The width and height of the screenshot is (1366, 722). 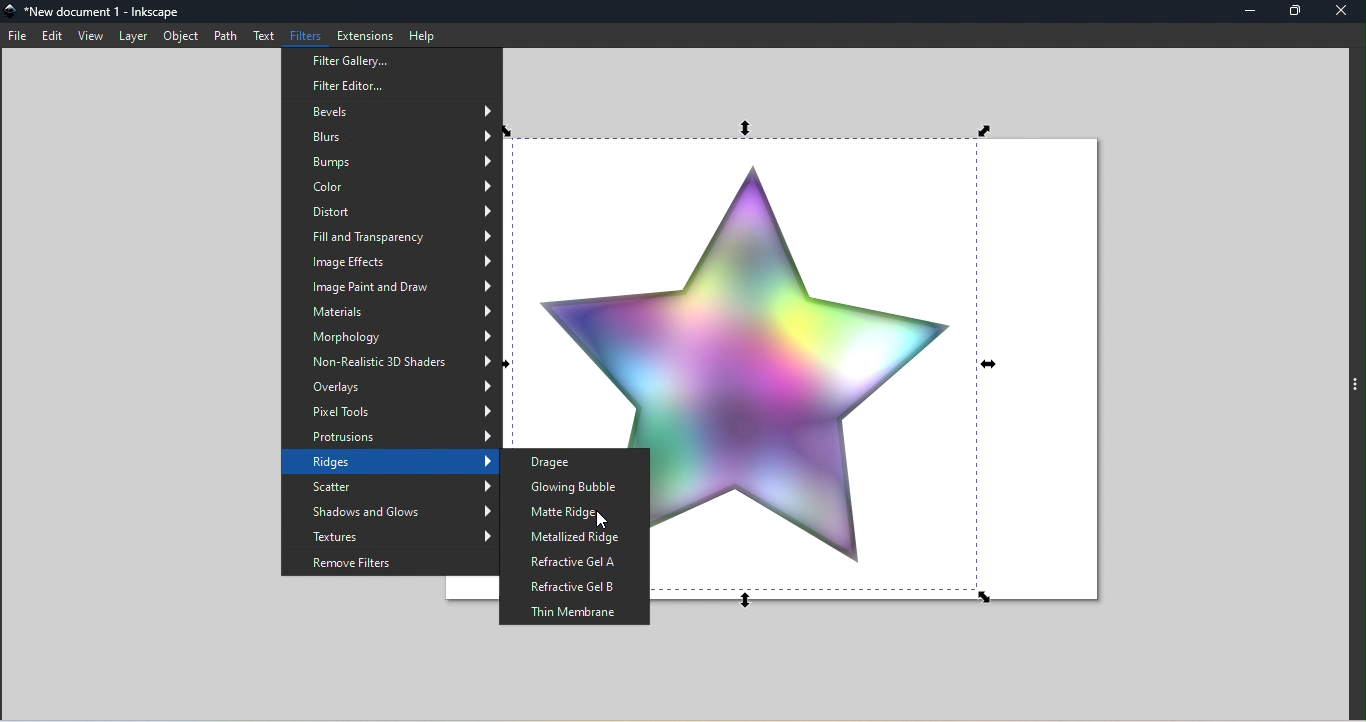 I want to click on Image effects, so click(x=392, y=264).